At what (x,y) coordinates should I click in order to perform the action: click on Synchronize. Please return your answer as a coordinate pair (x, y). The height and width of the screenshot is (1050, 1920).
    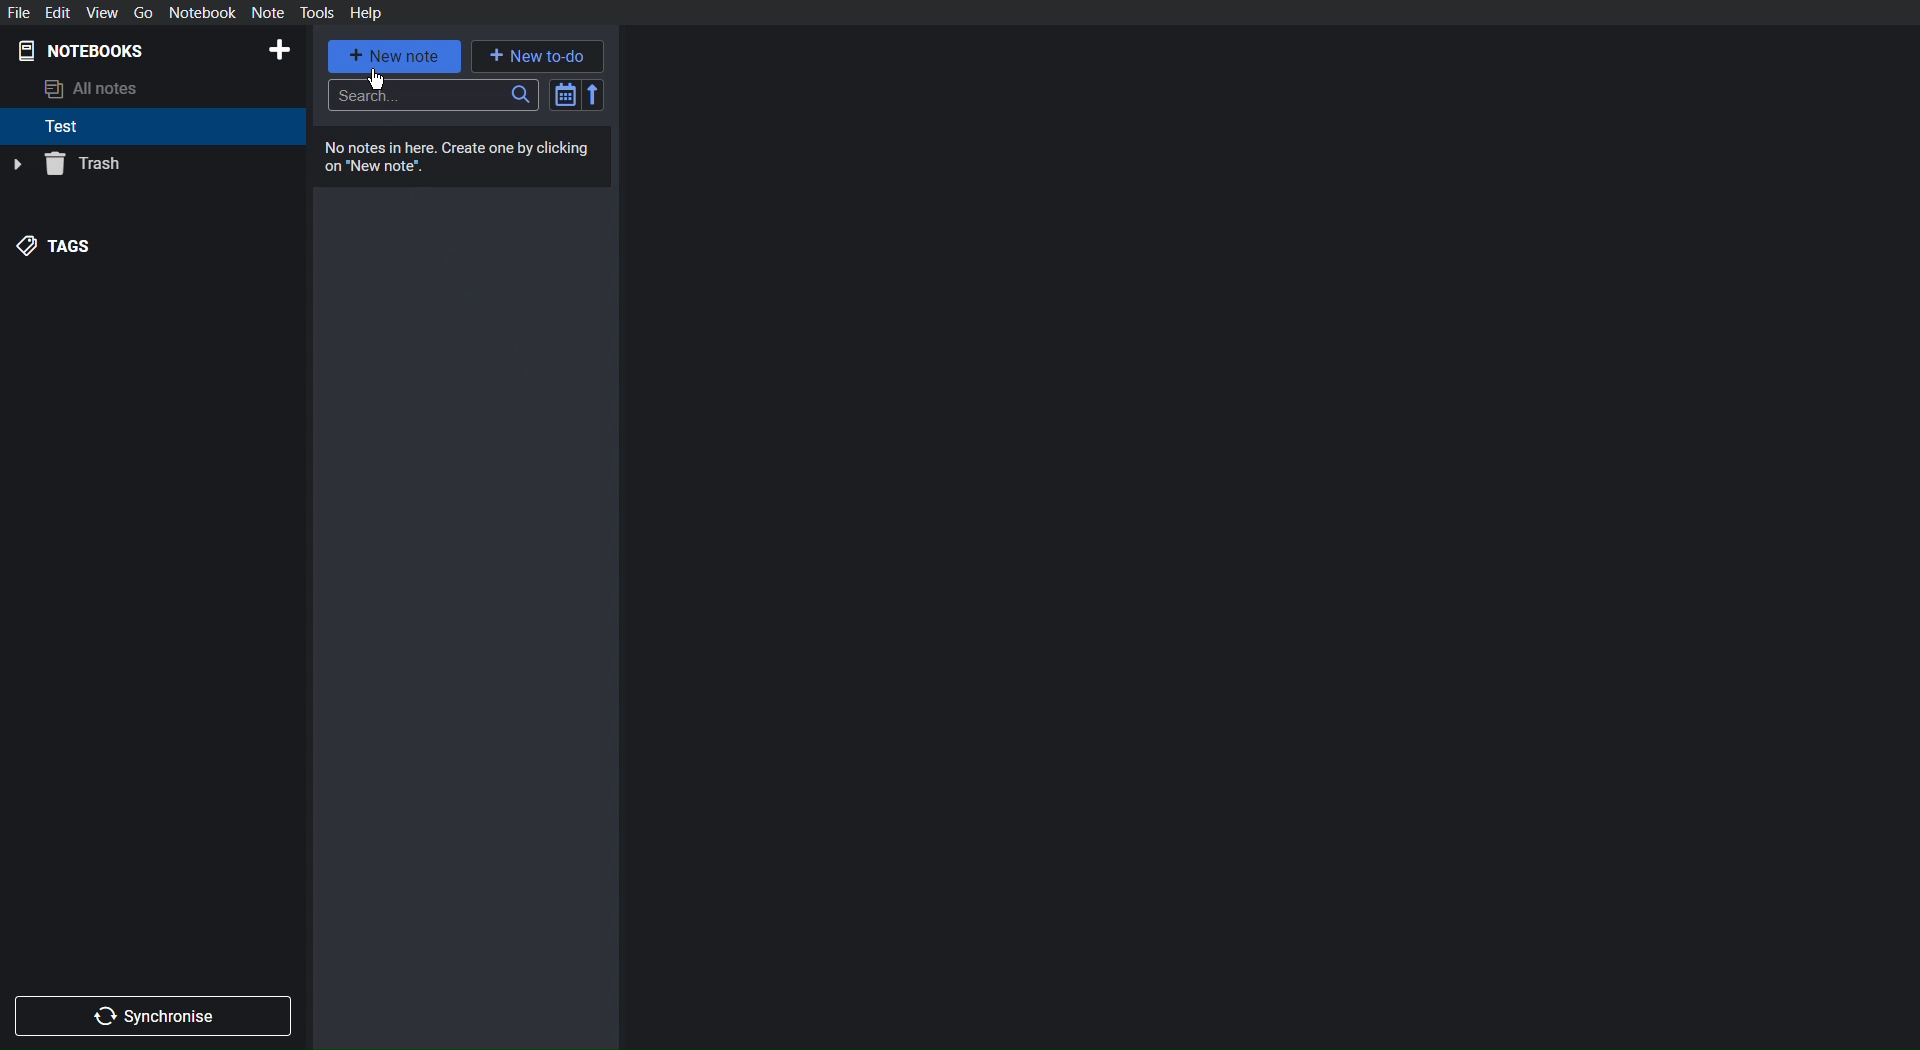
    Looking at the image, I should click on (153, 1016).